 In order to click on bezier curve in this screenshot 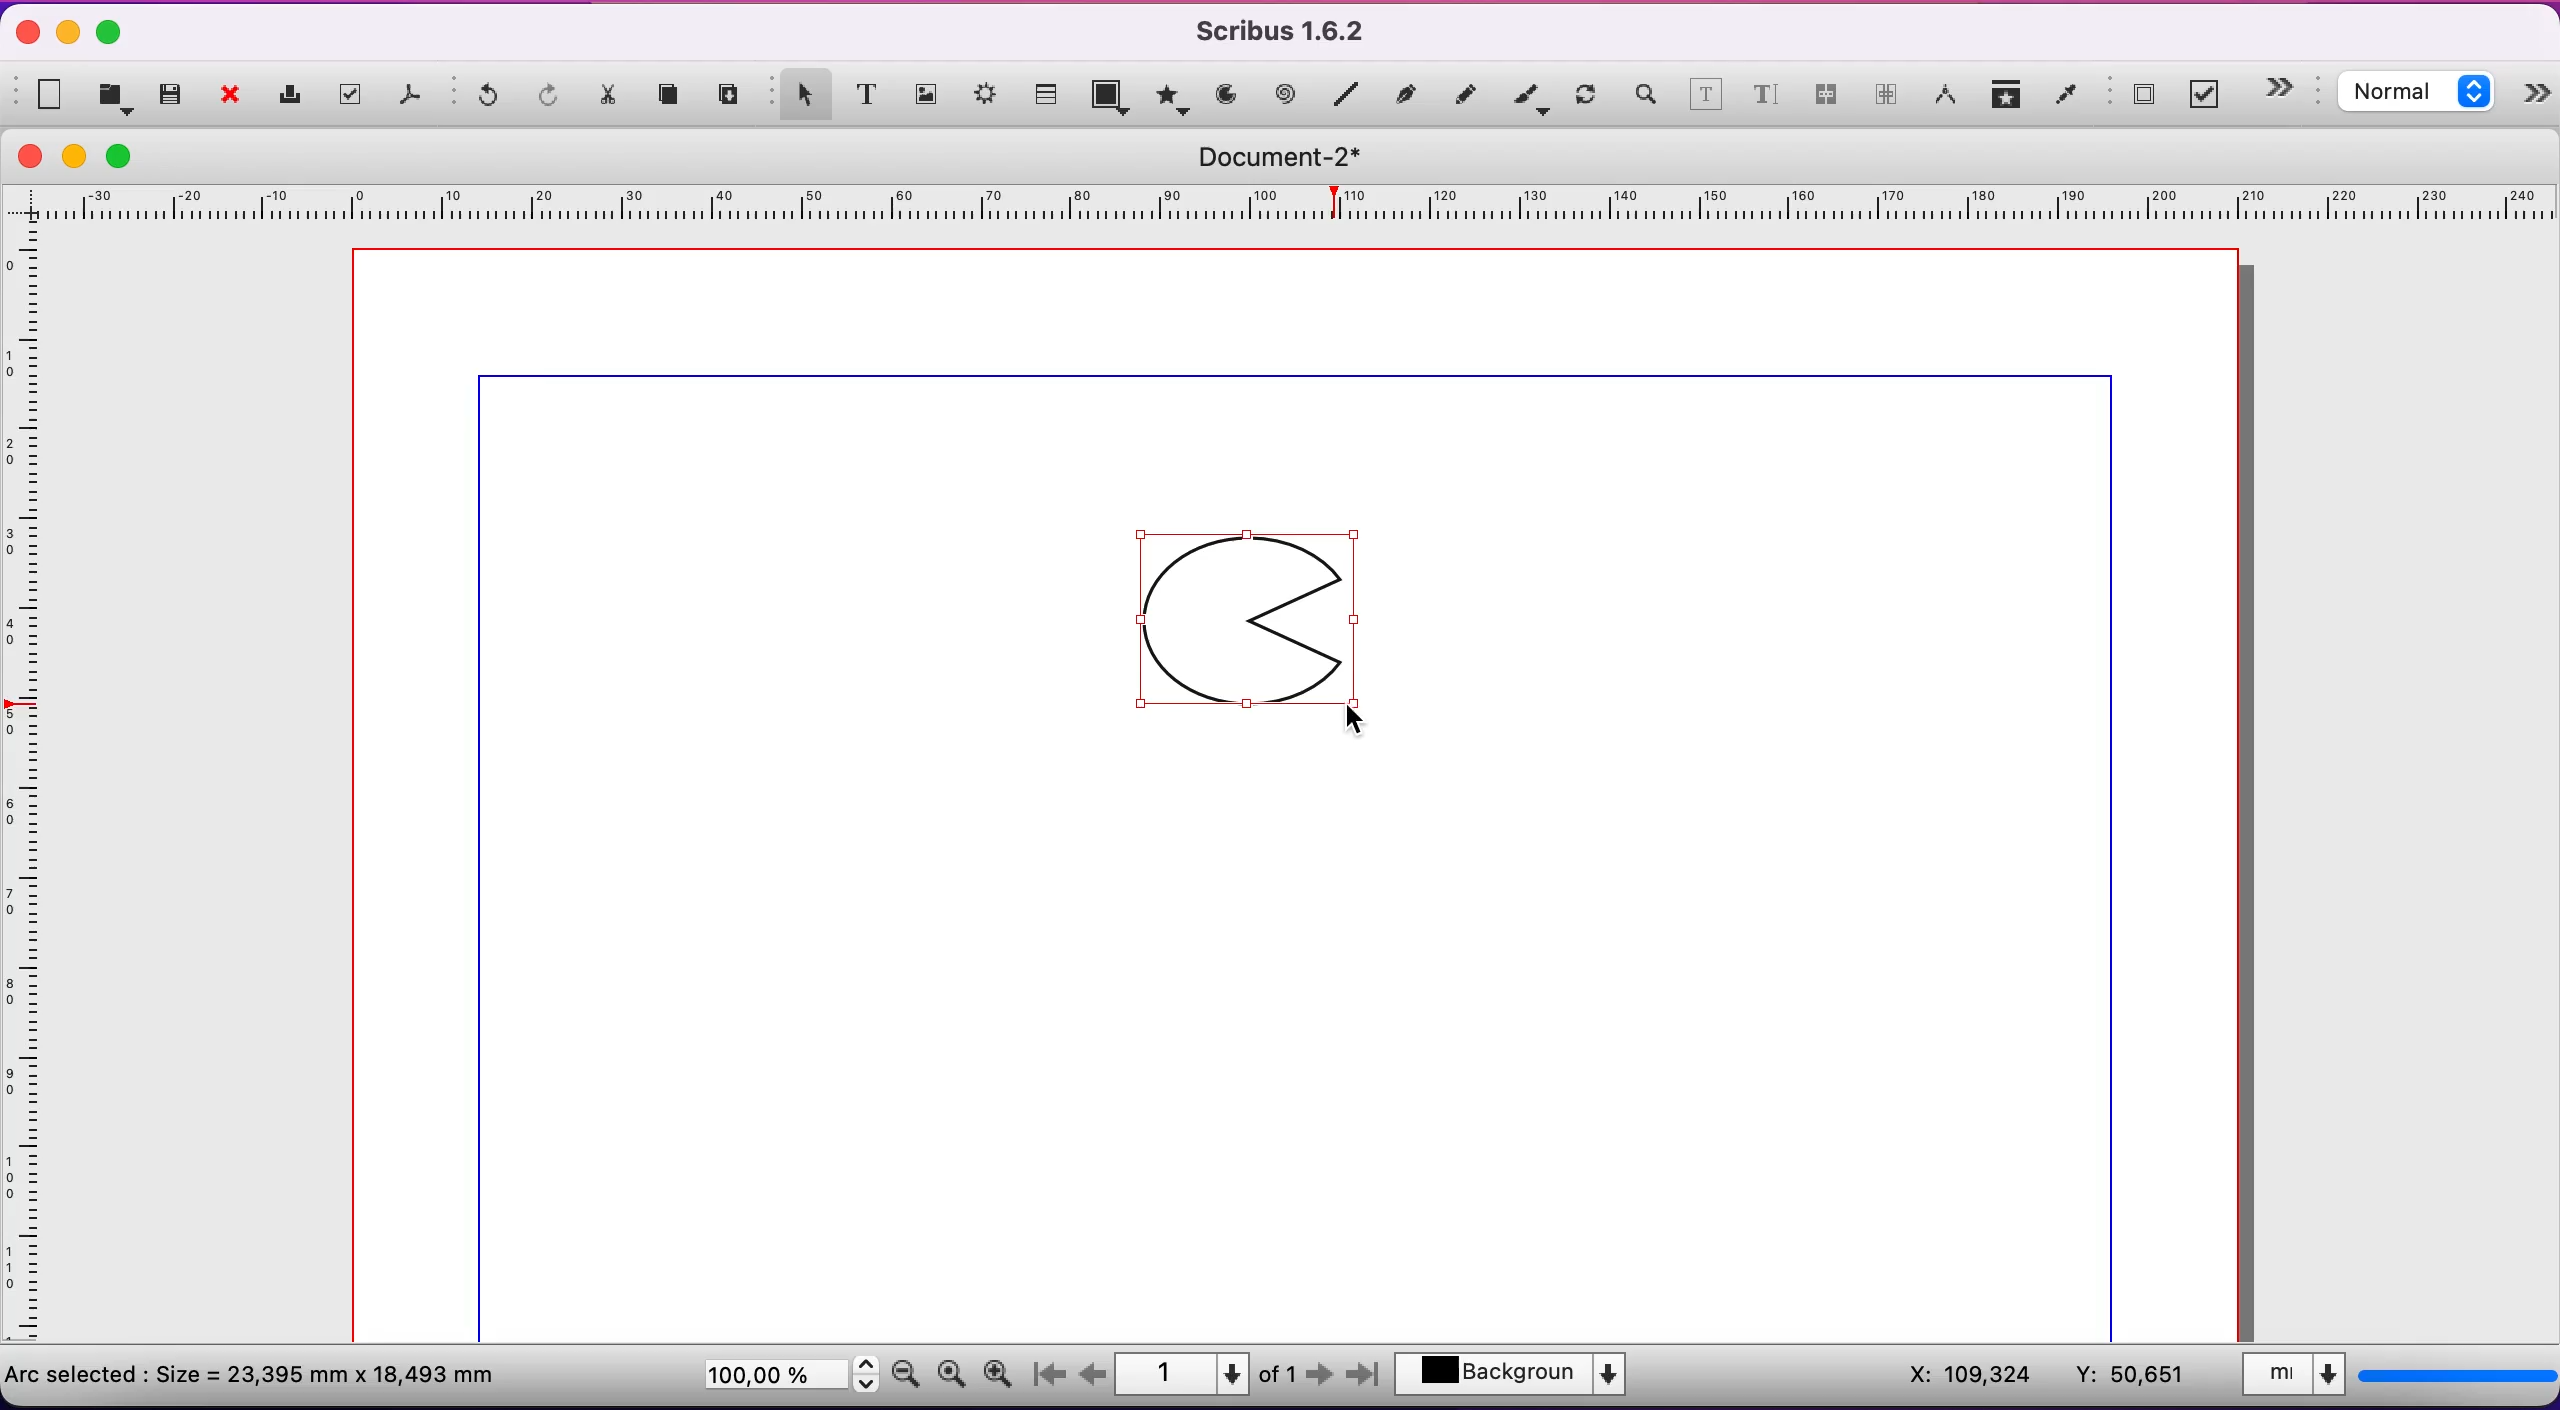, I will do `click(1409, 93)`.